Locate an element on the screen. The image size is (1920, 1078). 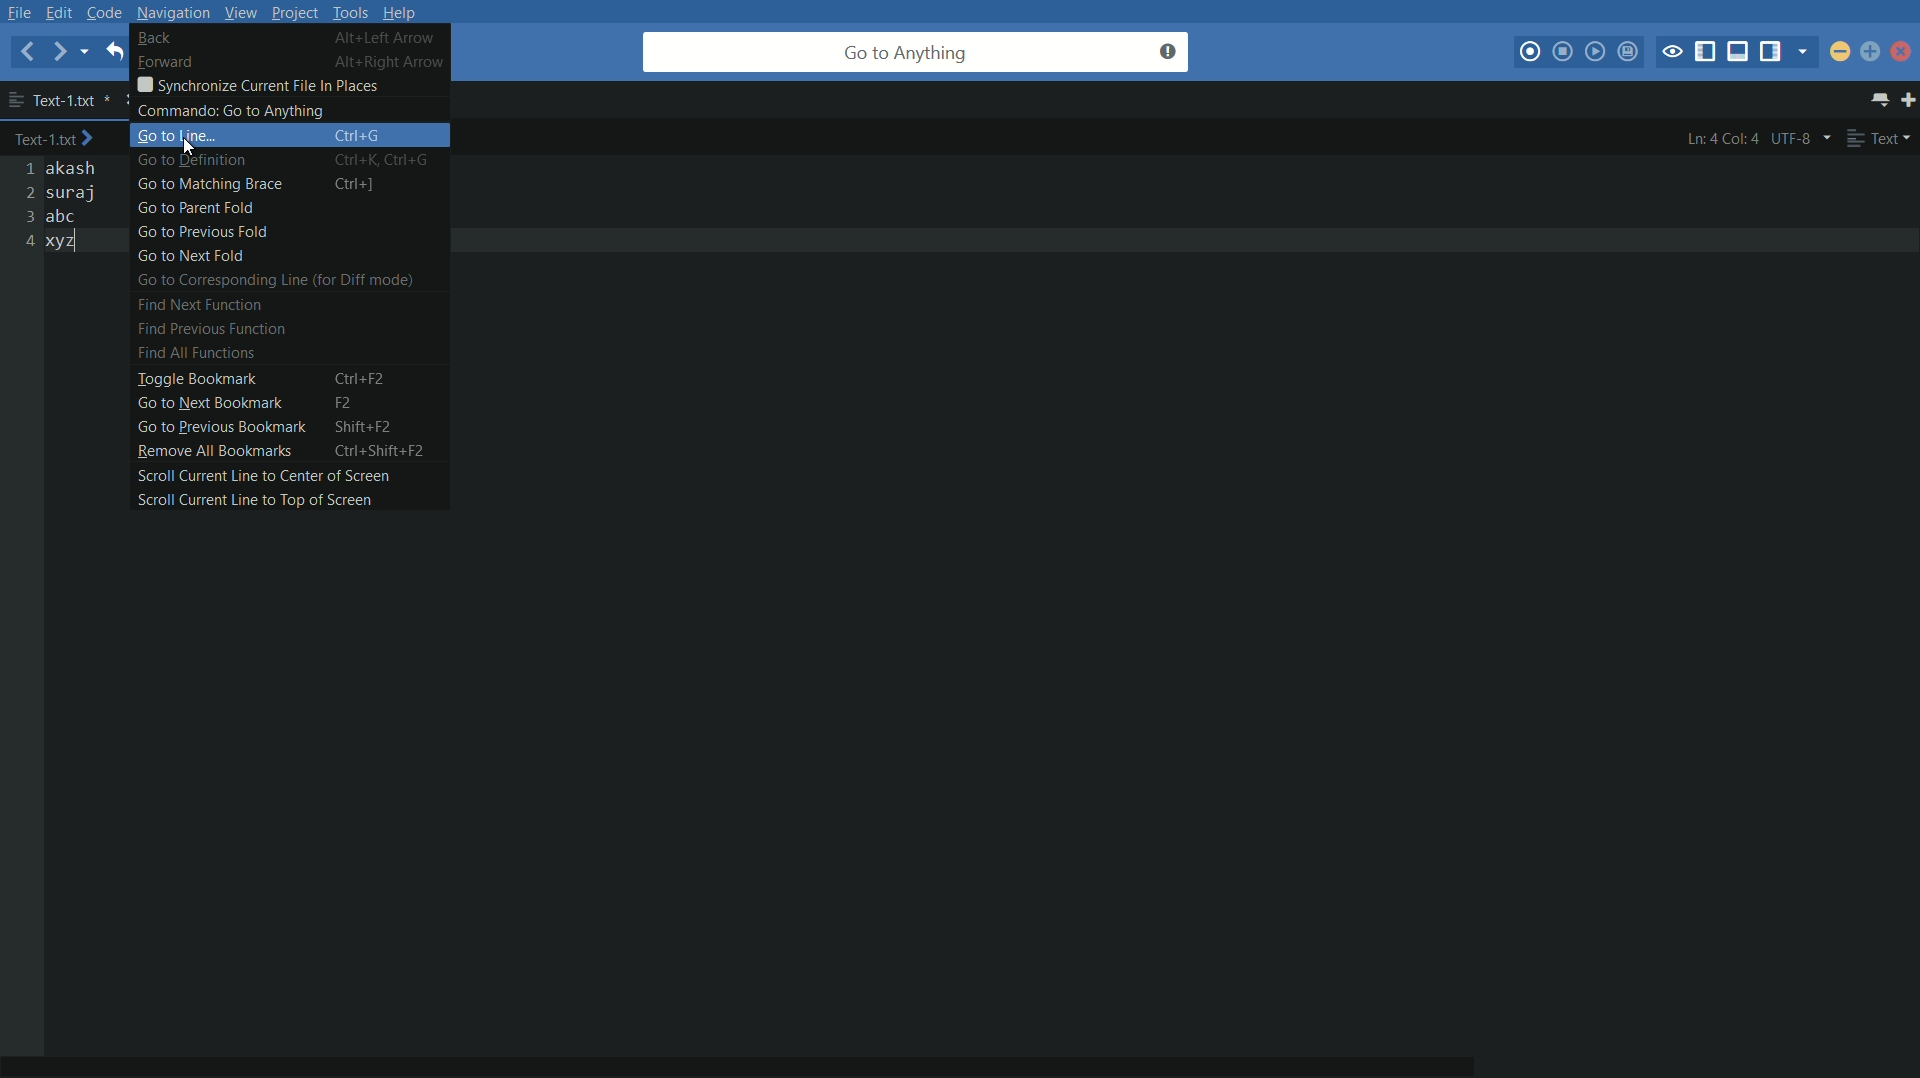
find all functions is located at coordinates (194, 354).